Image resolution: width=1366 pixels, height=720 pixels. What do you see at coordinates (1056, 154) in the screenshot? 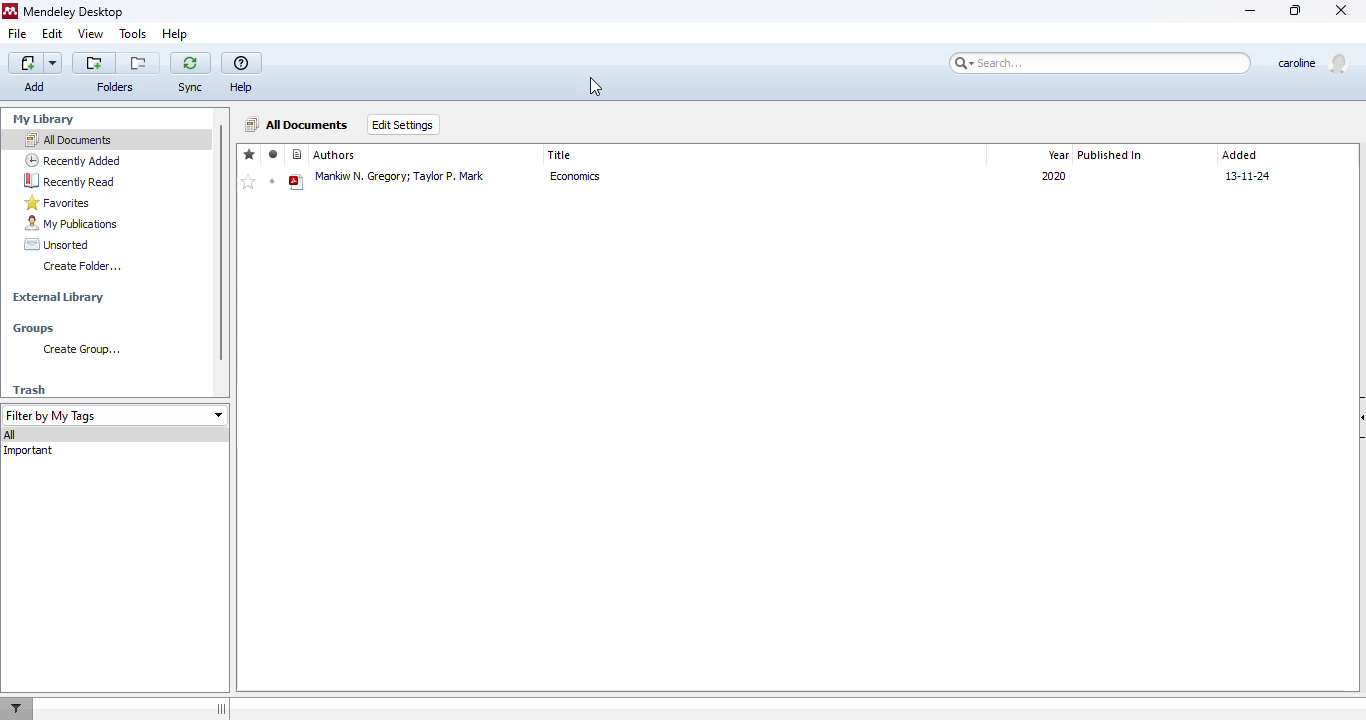
I see `year` at bounding box center [1056, 154].